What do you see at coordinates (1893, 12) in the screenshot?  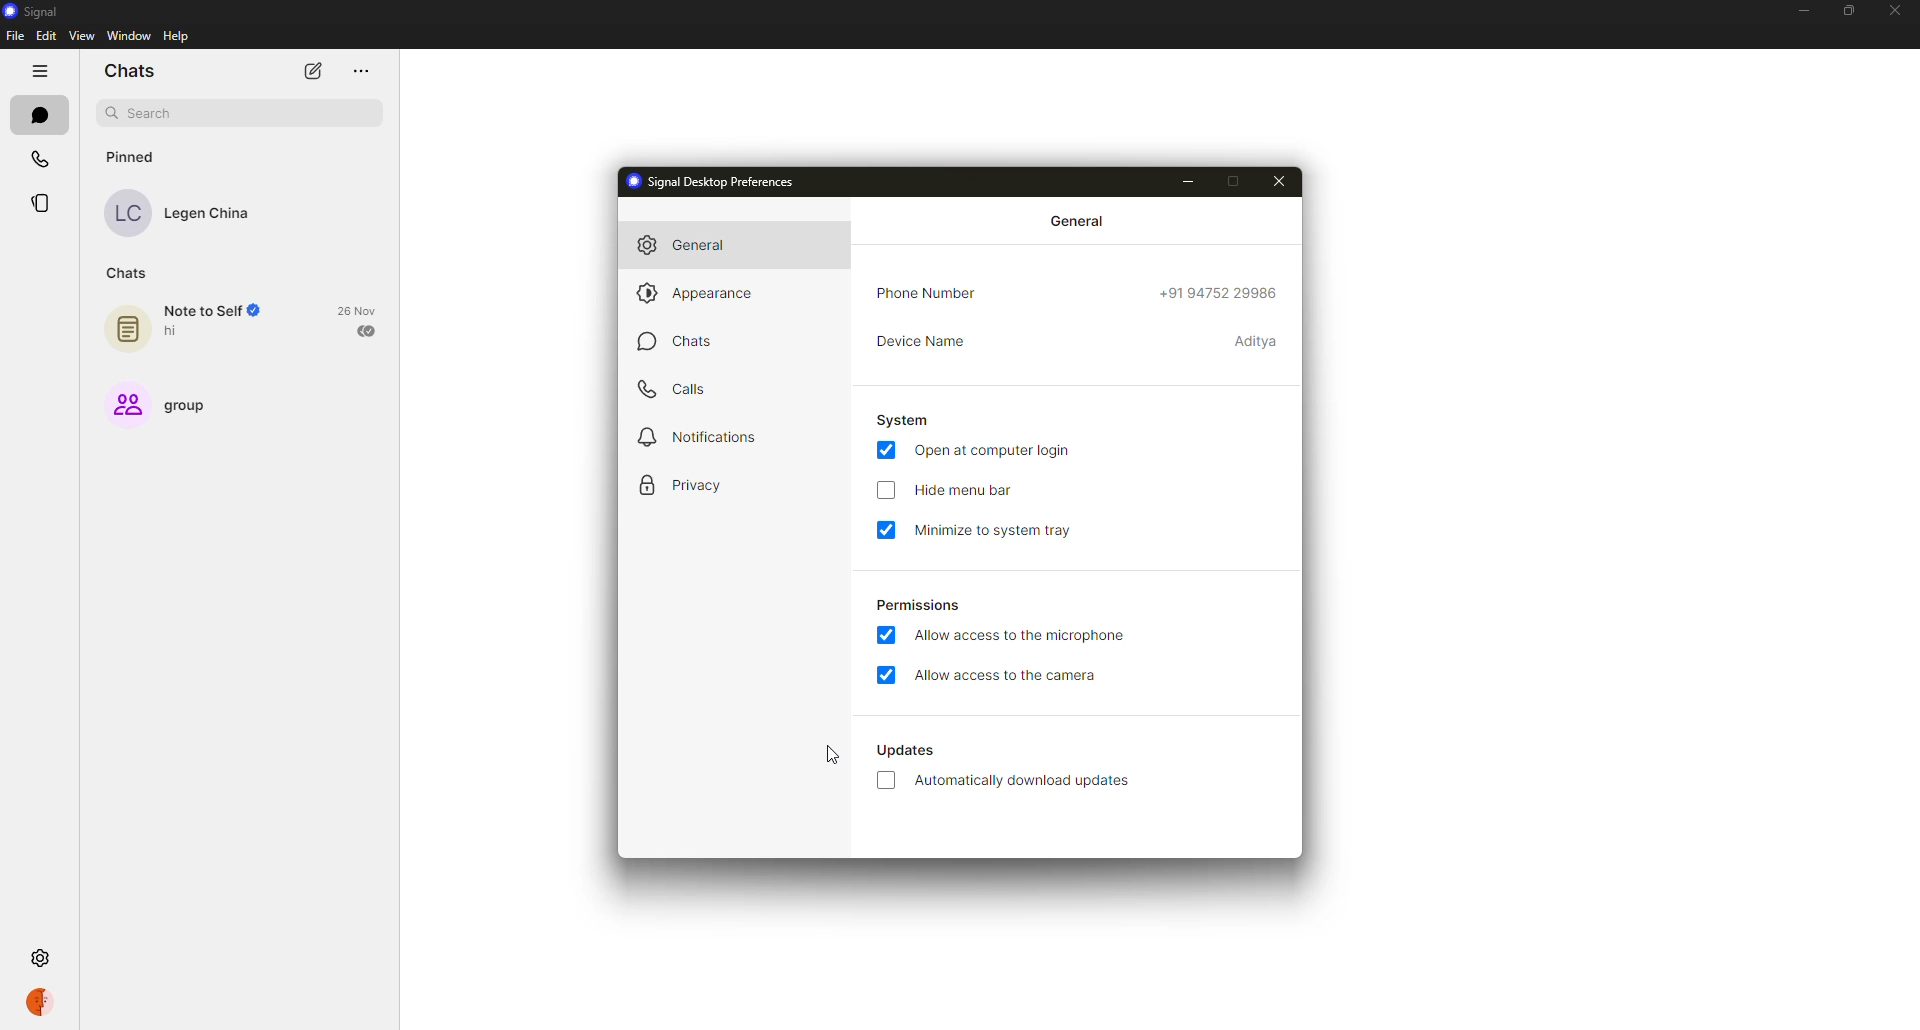 I see `close` at bounding box center [1893, 12].